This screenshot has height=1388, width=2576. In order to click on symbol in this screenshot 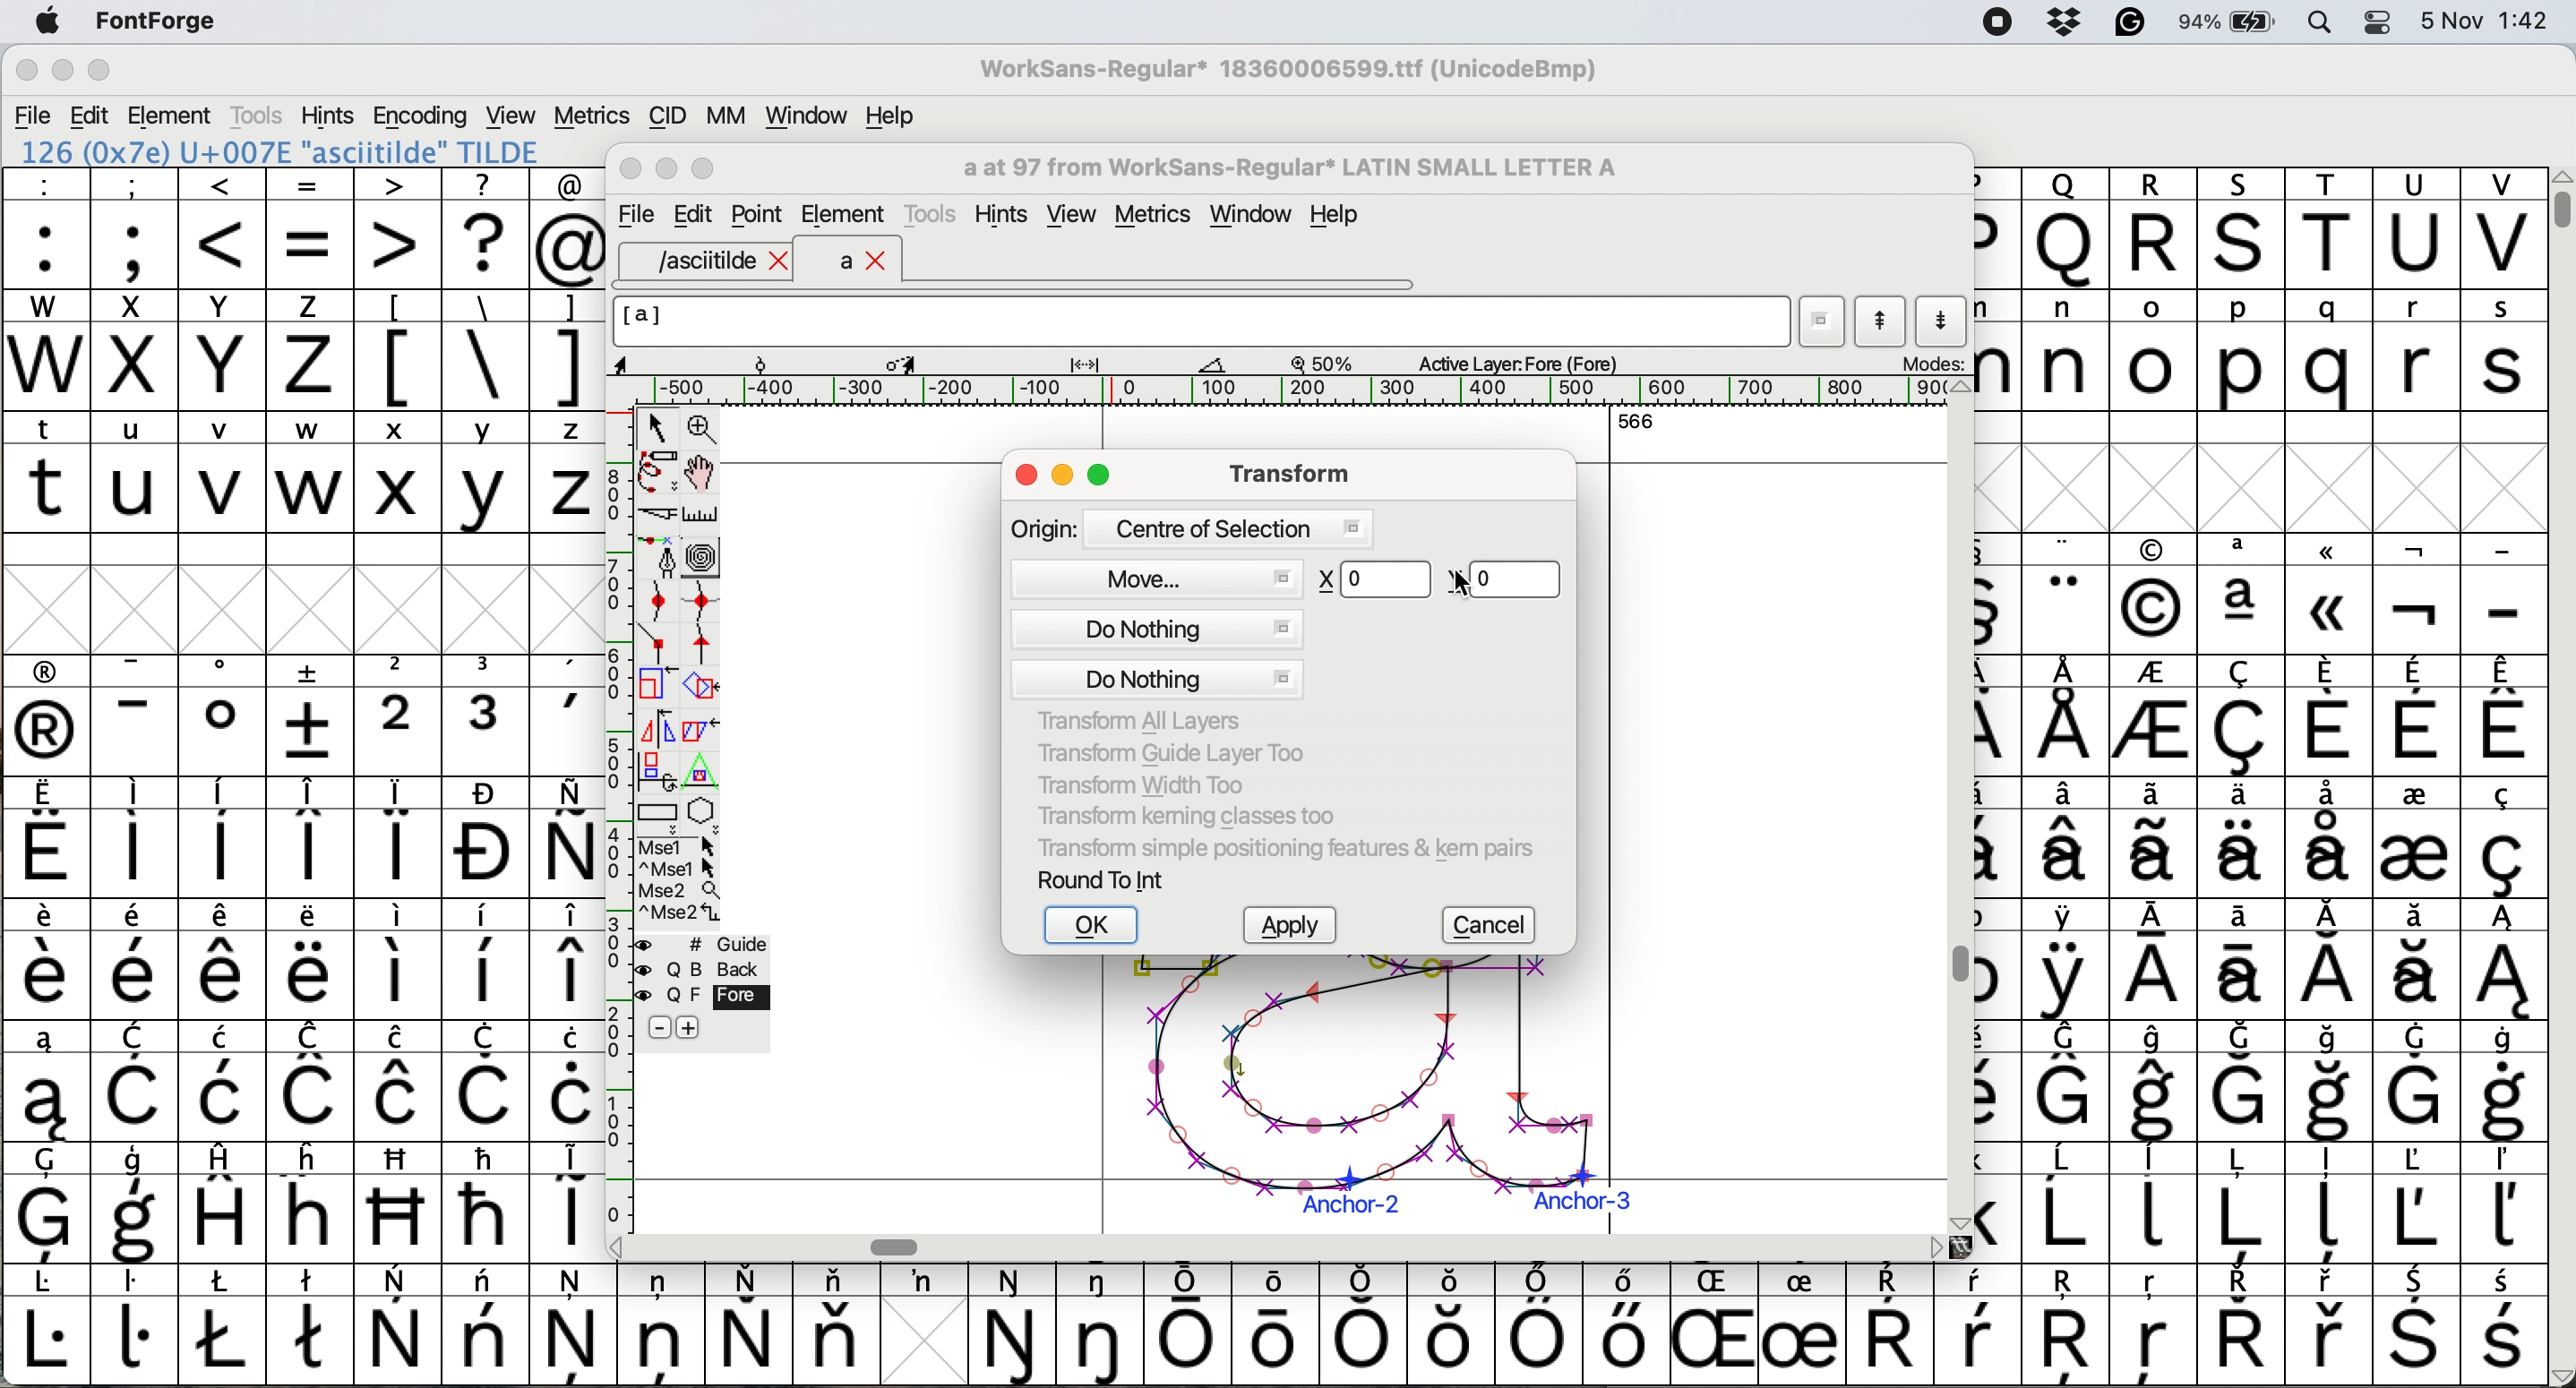, I will do `click(2068, 716)`.